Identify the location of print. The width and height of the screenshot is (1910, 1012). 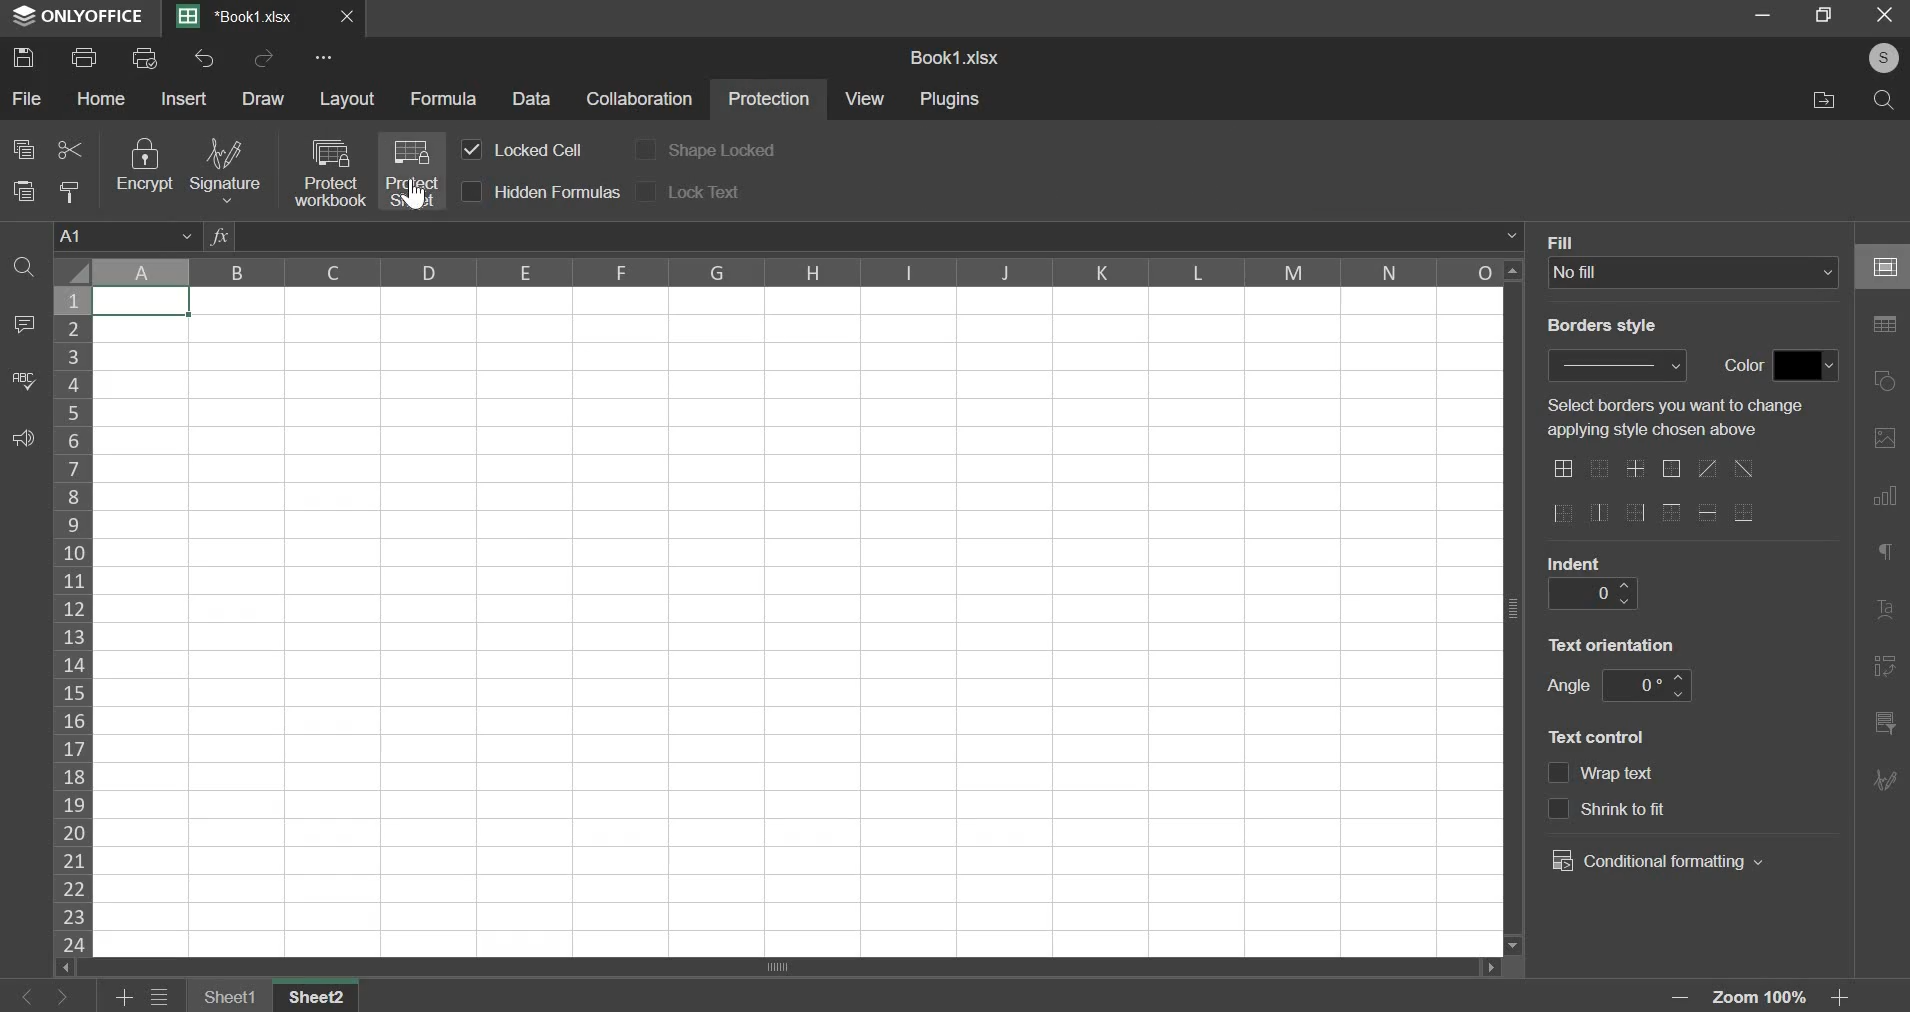
(85, 55).